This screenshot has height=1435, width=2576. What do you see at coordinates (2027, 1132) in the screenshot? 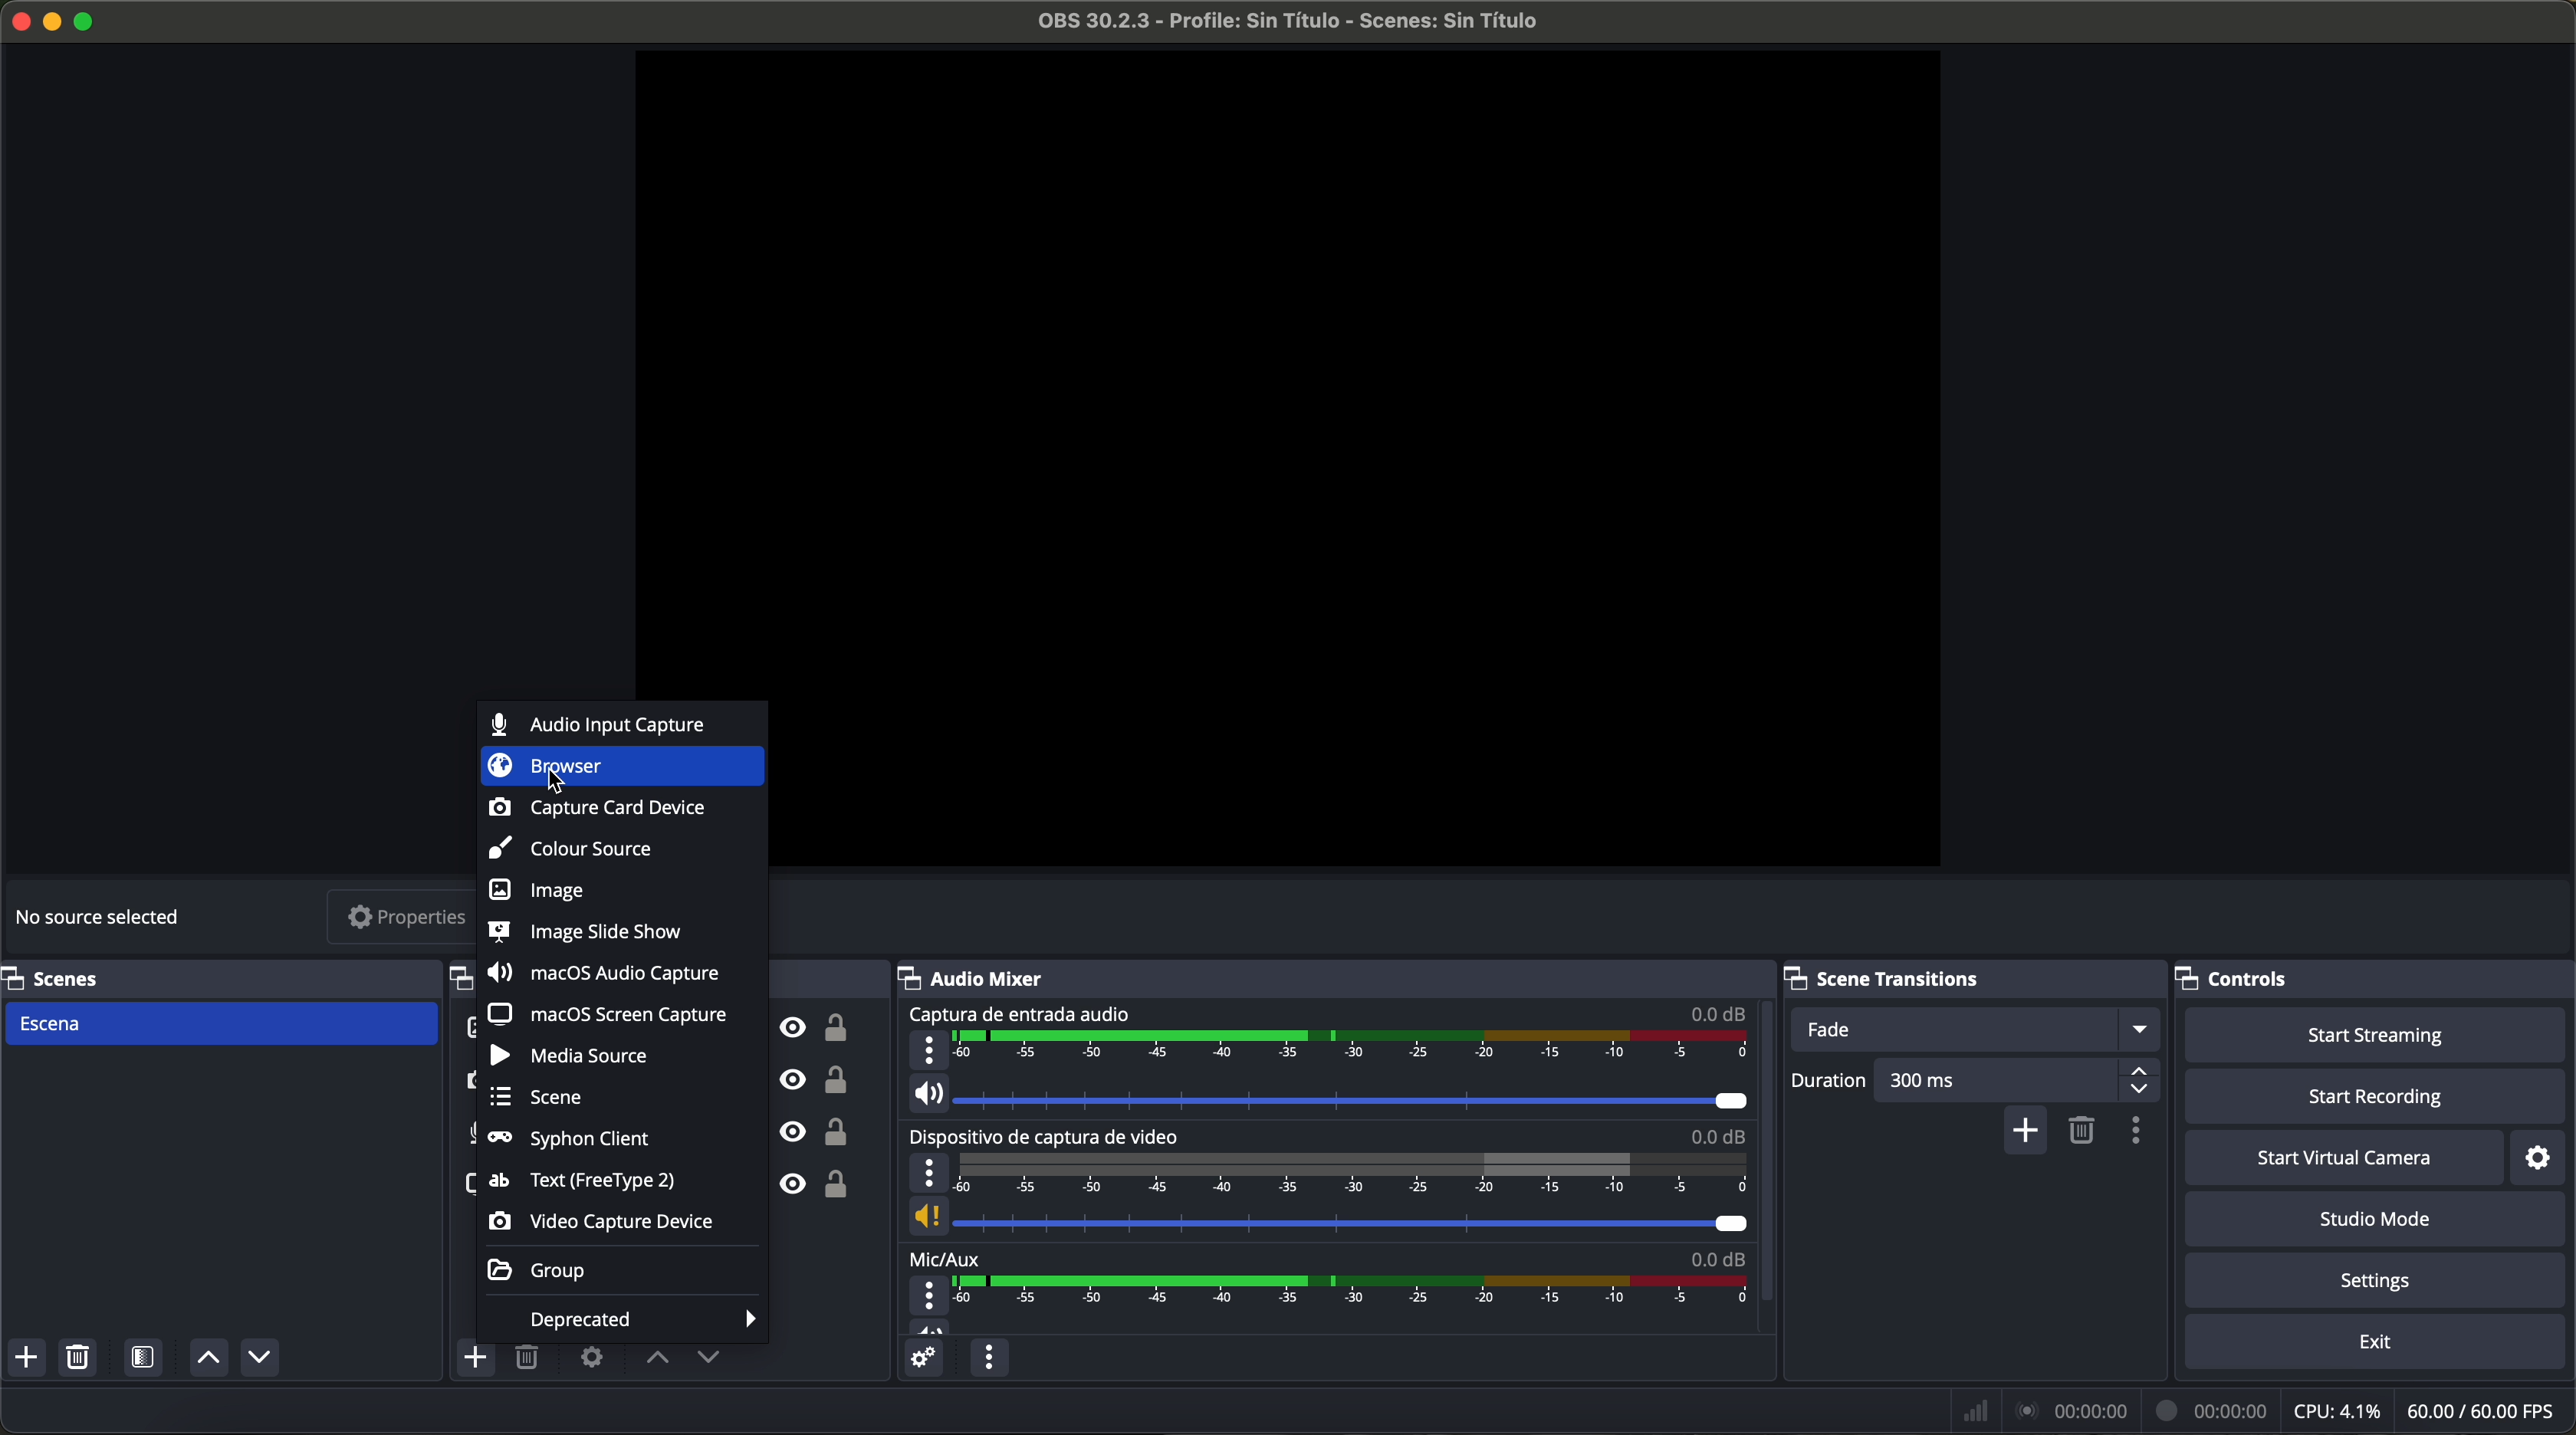
I see `add configurable transition` at bounding box center [2027, 1132].